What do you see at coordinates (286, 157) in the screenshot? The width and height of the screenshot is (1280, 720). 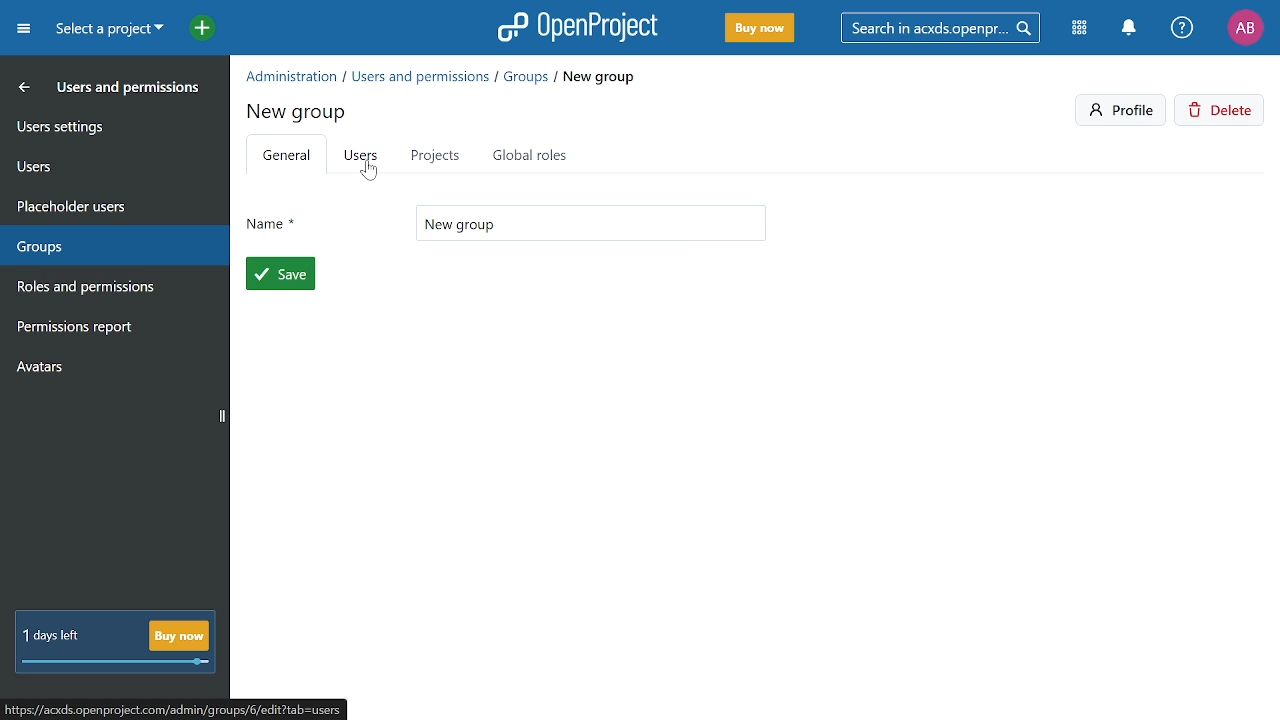 I see `General` at bounding box center [286, 157].